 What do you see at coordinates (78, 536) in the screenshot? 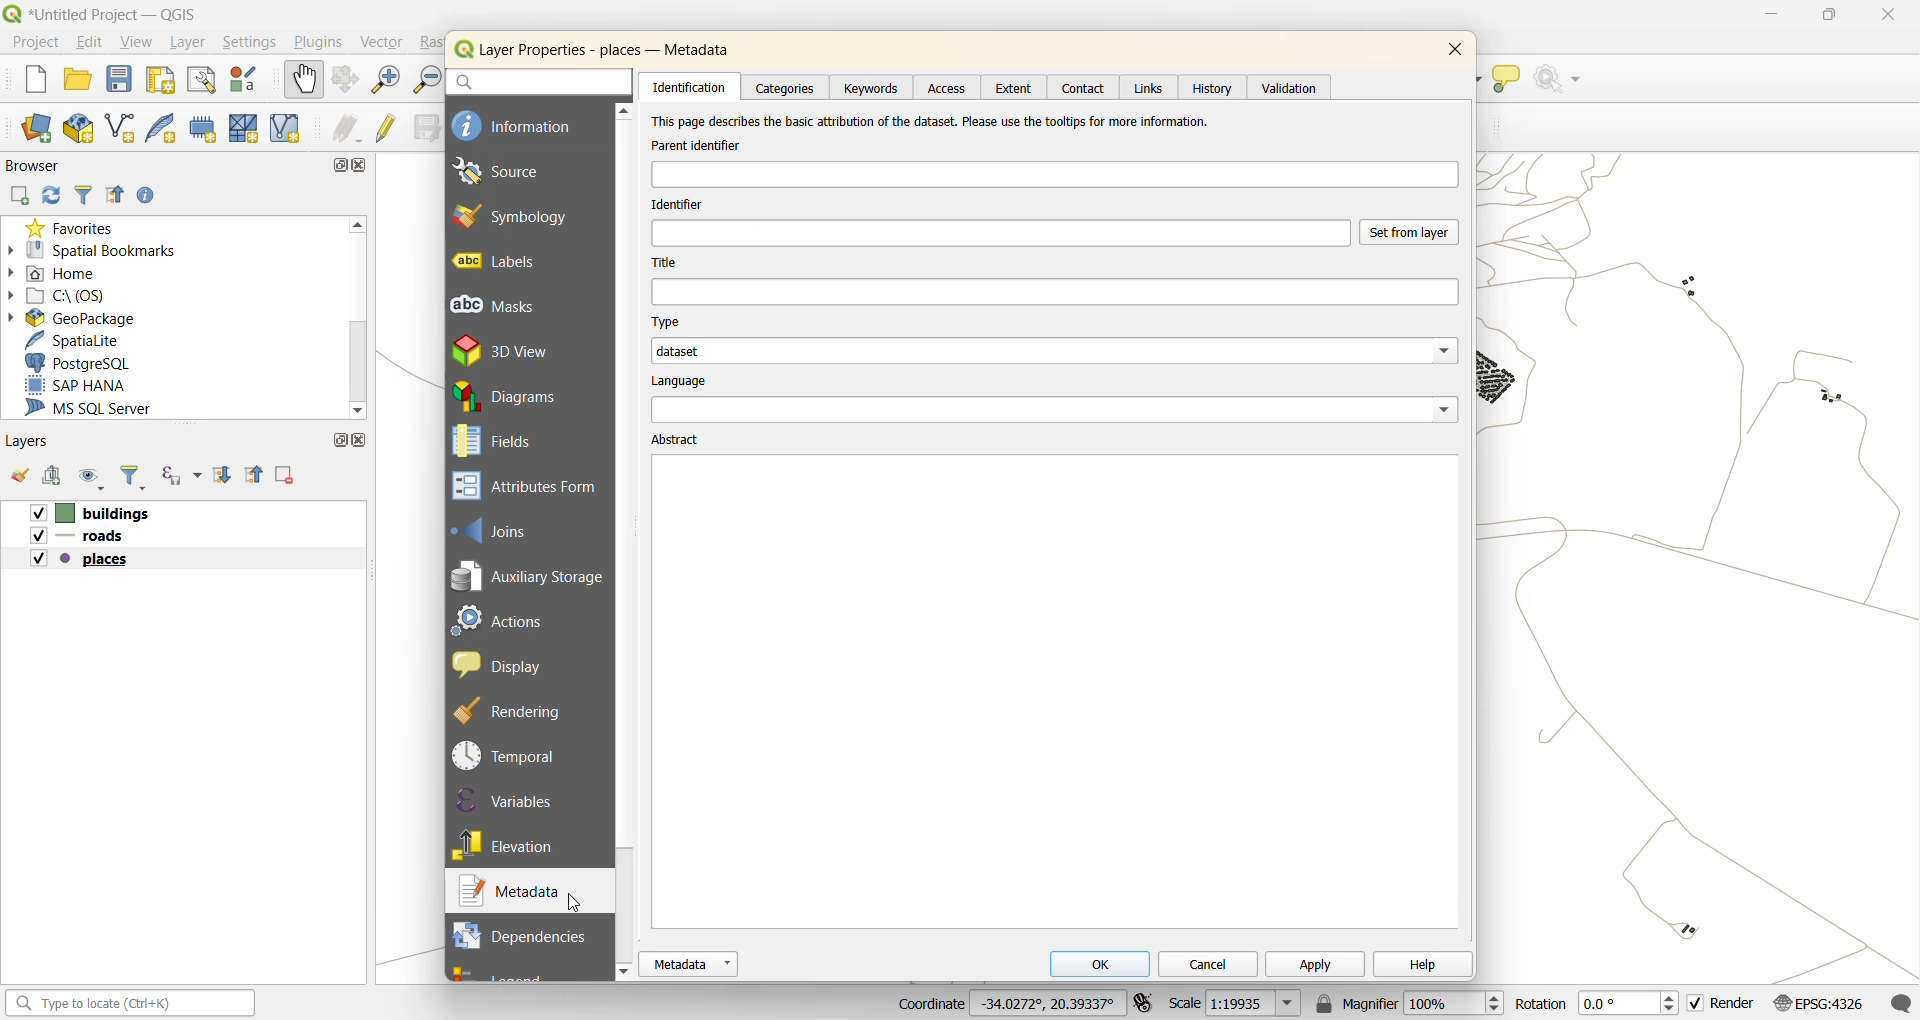
I see `layers` at bounding box center [78, 536].